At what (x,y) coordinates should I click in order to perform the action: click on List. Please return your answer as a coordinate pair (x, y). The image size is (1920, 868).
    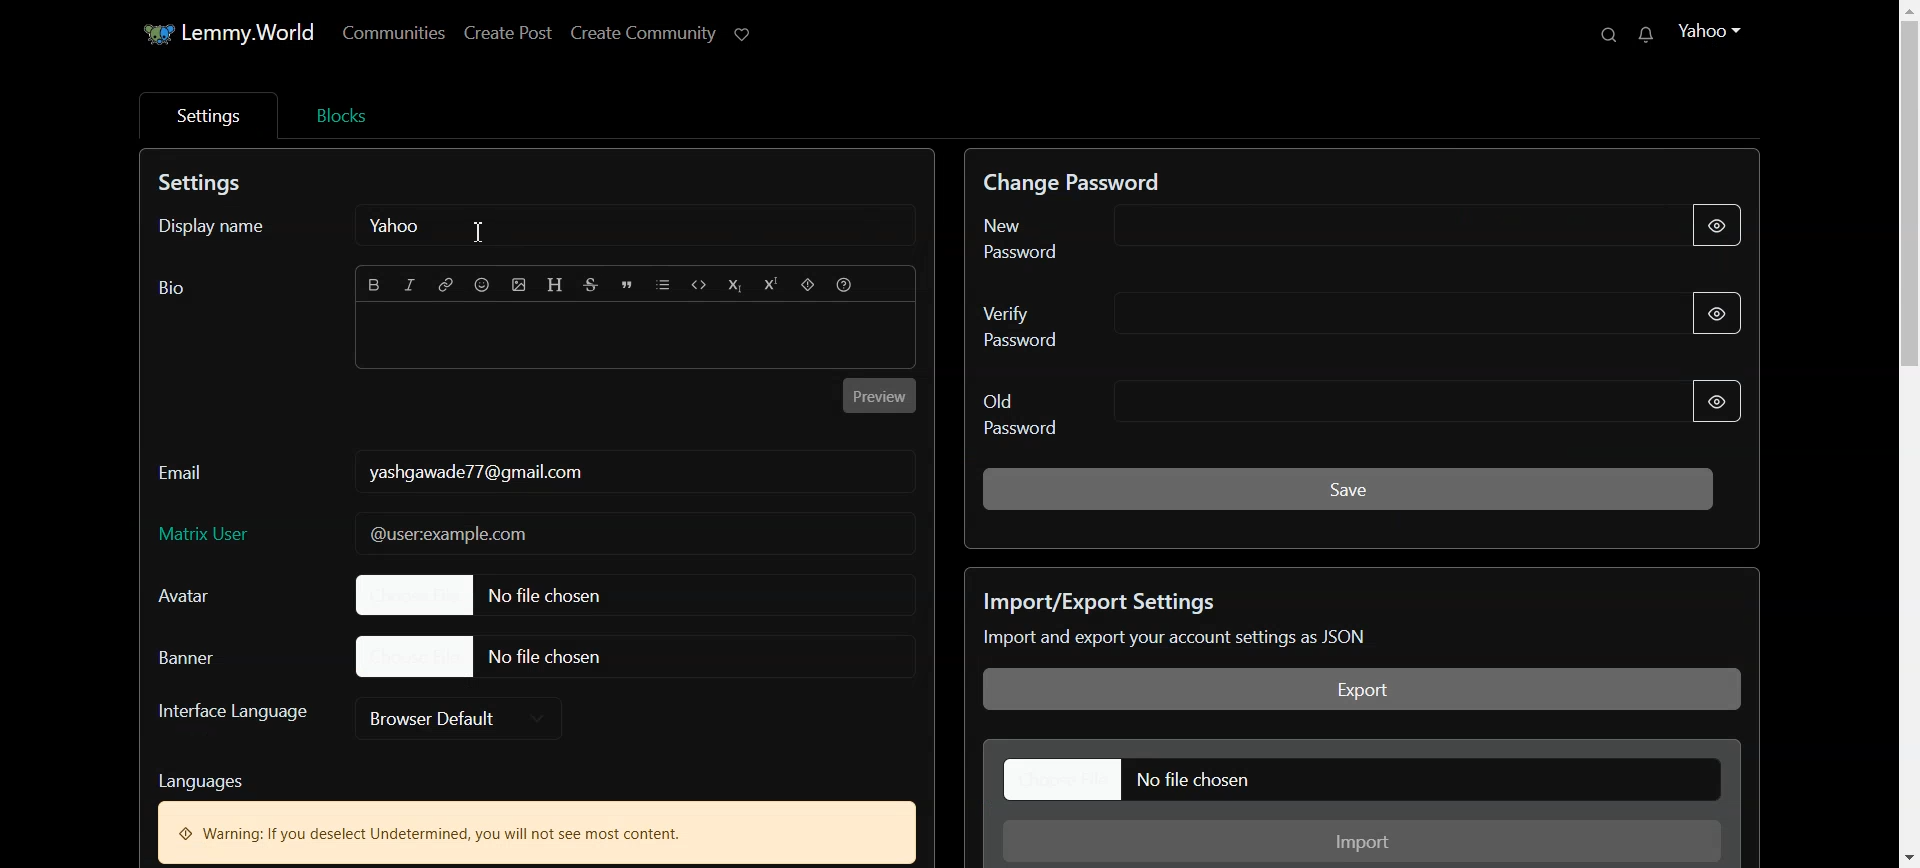
    Looking at the image, I should click on (665, 286).